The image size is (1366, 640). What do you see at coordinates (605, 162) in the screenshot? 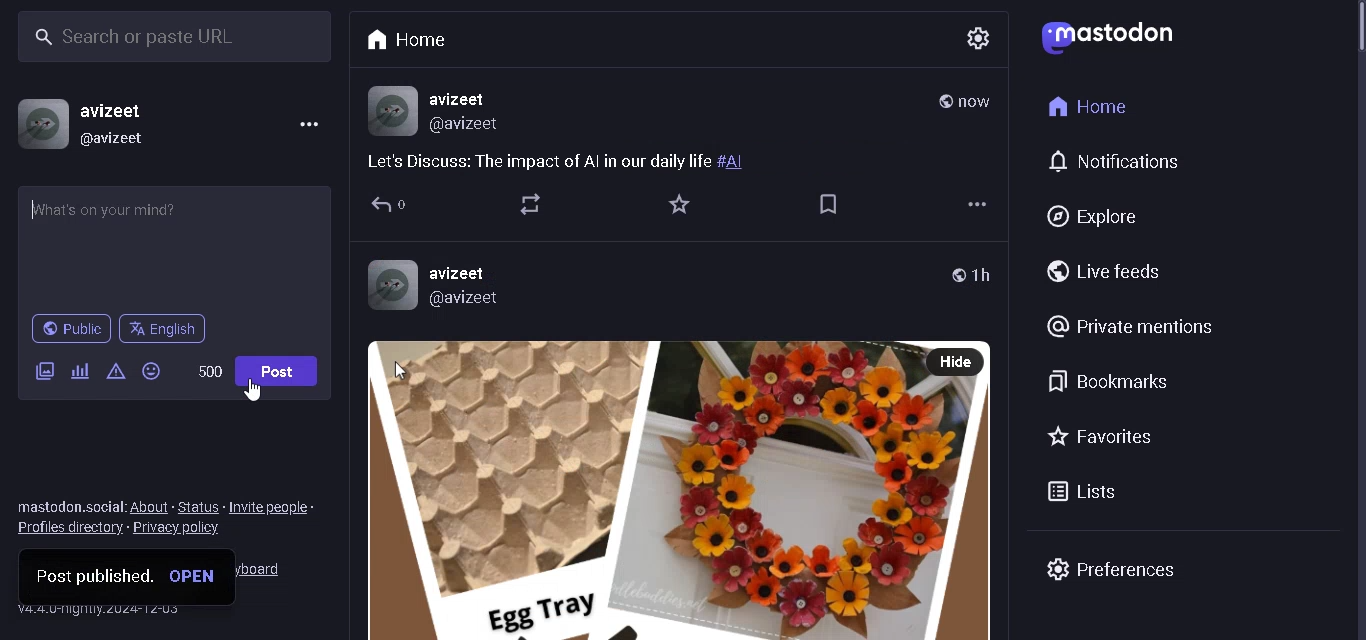
I see `DISCUSSION POST ADDED` at bounding box center [605, 162].